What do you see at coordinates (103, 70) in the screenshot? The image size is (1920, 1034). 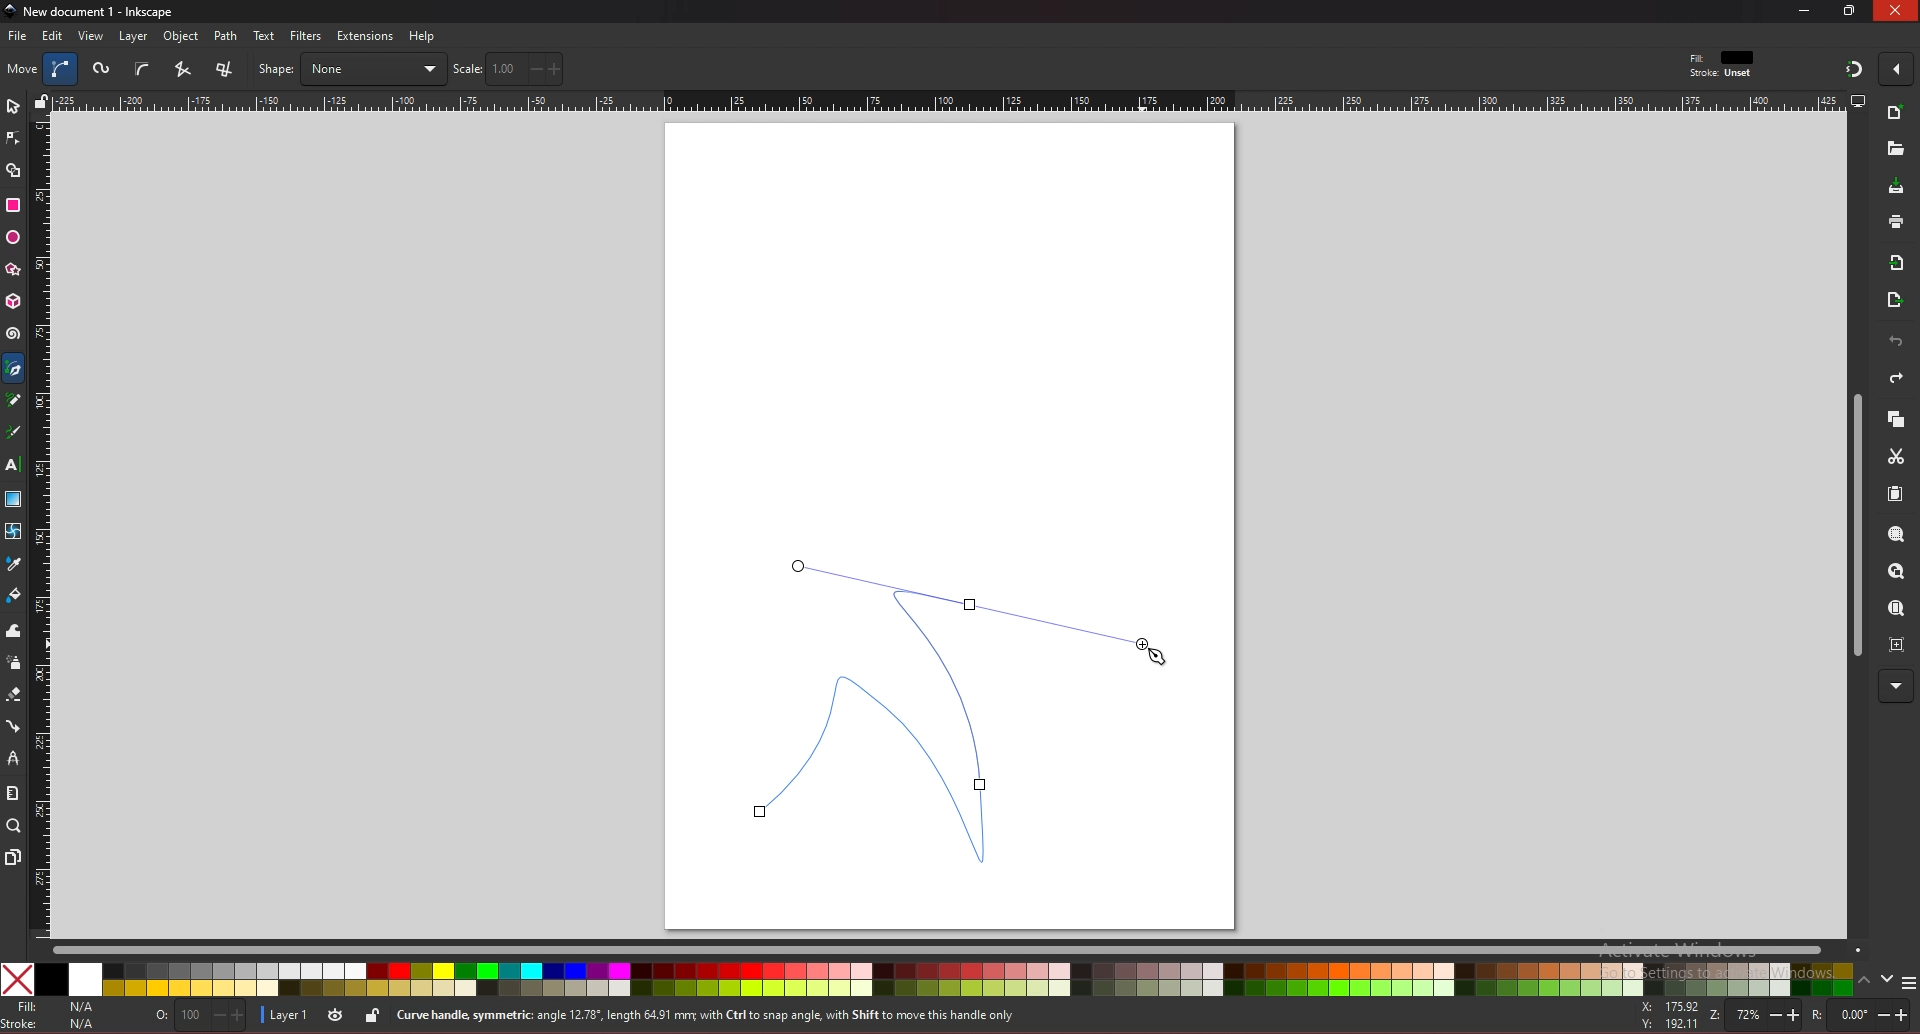 I see `spiro path` at bounding box center [103, 70].